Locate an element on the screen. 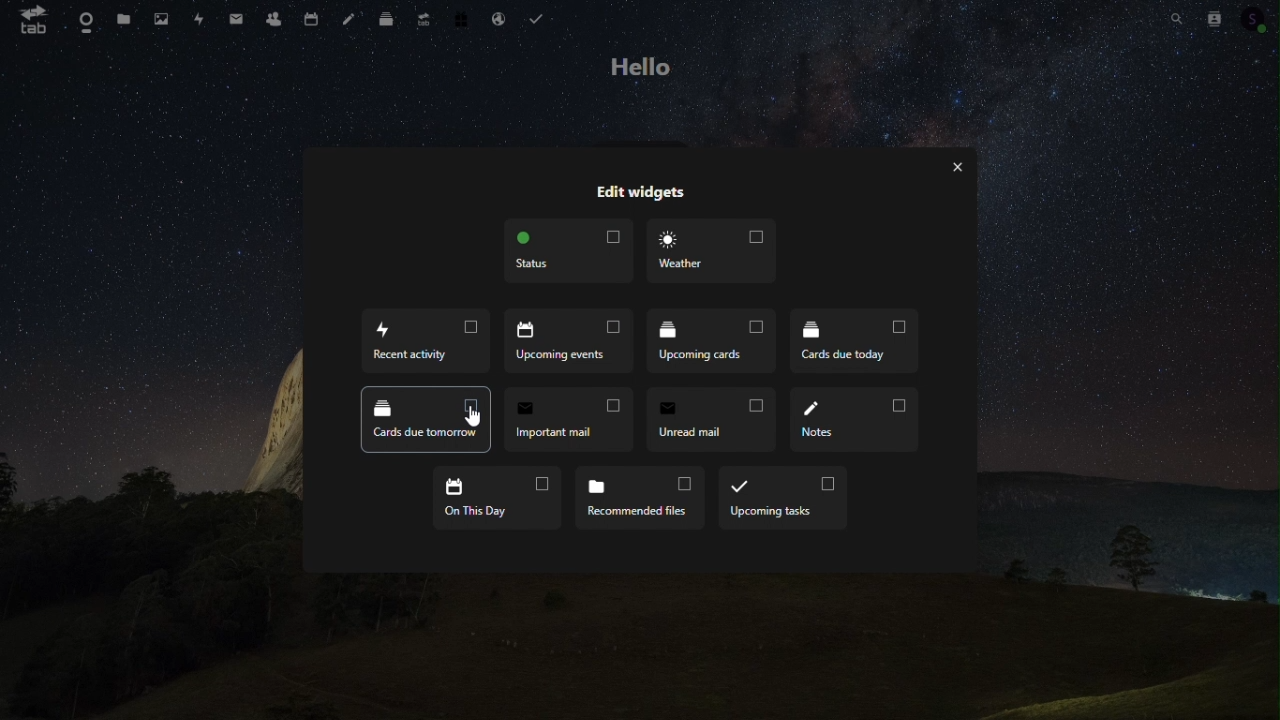 The width and height of the screenshot is (1280, 720). Email hosting is located at coordinates (499, 18).